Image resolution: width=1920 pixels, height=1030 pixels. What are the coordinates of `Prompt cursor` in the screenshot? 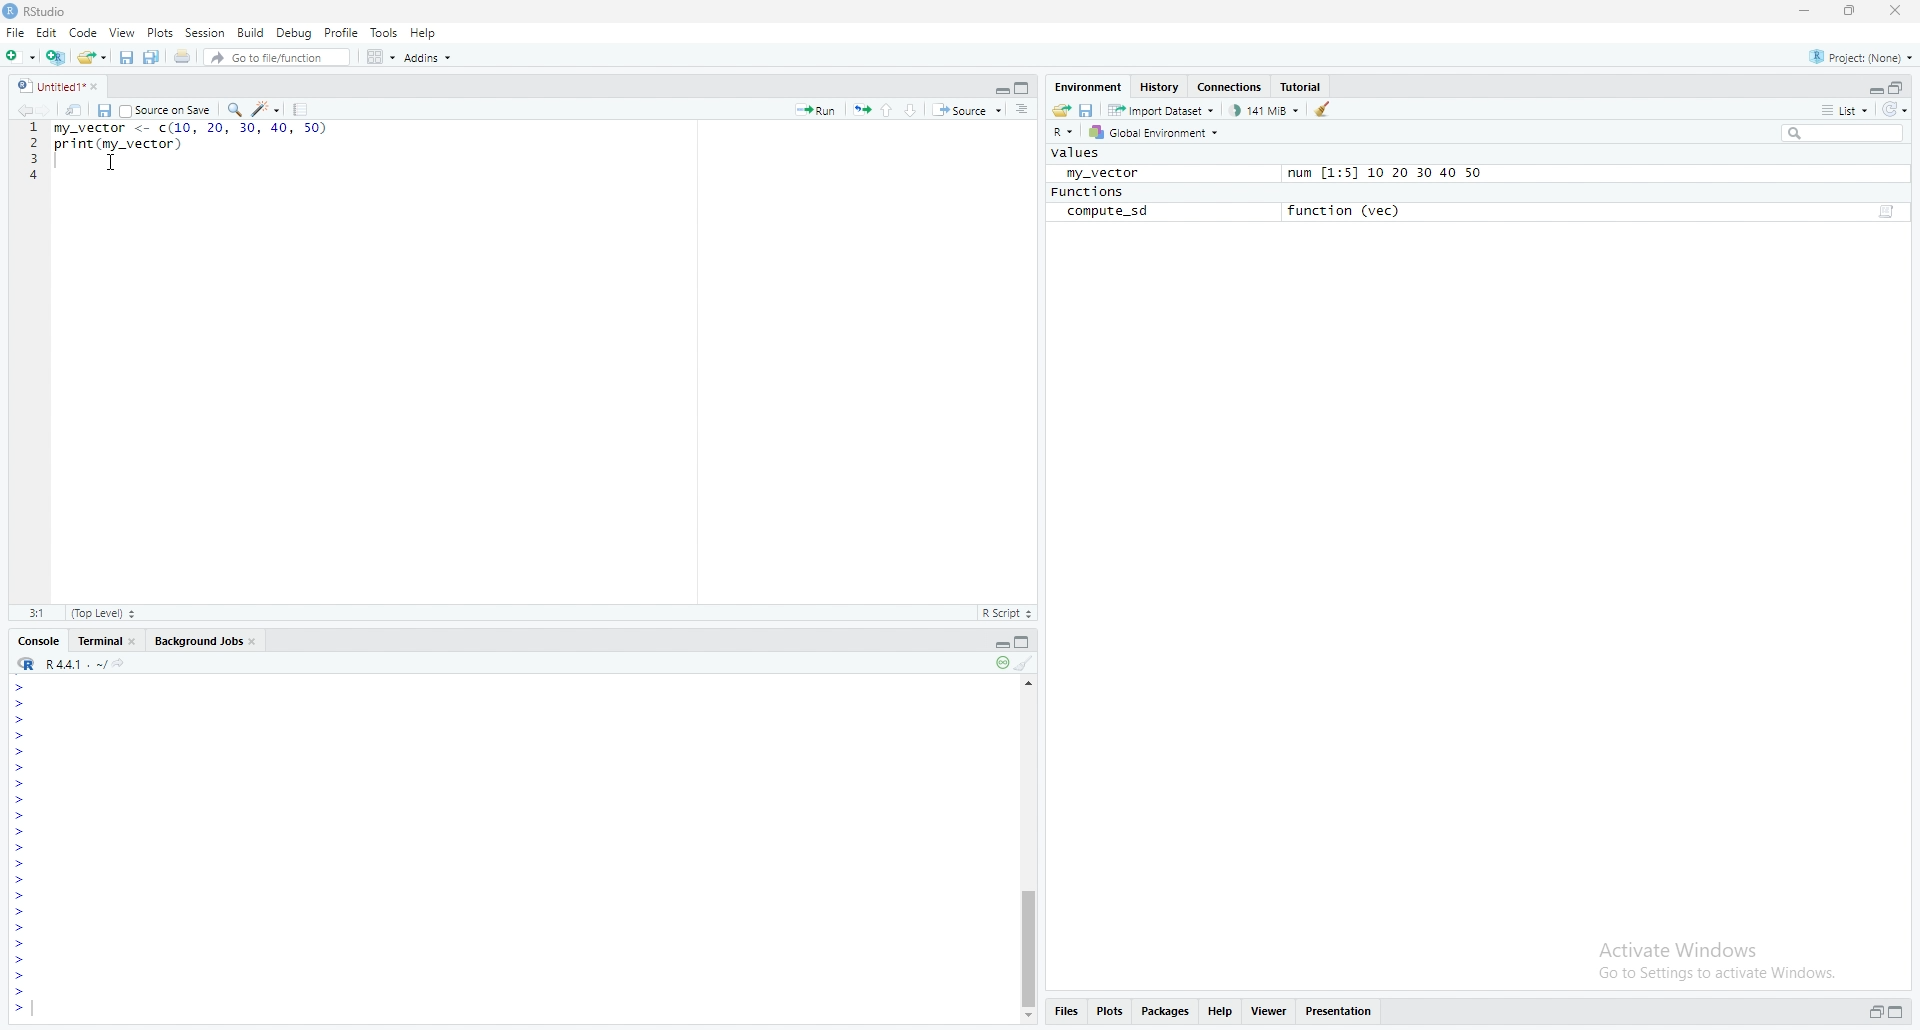 It's located at (22, 898).